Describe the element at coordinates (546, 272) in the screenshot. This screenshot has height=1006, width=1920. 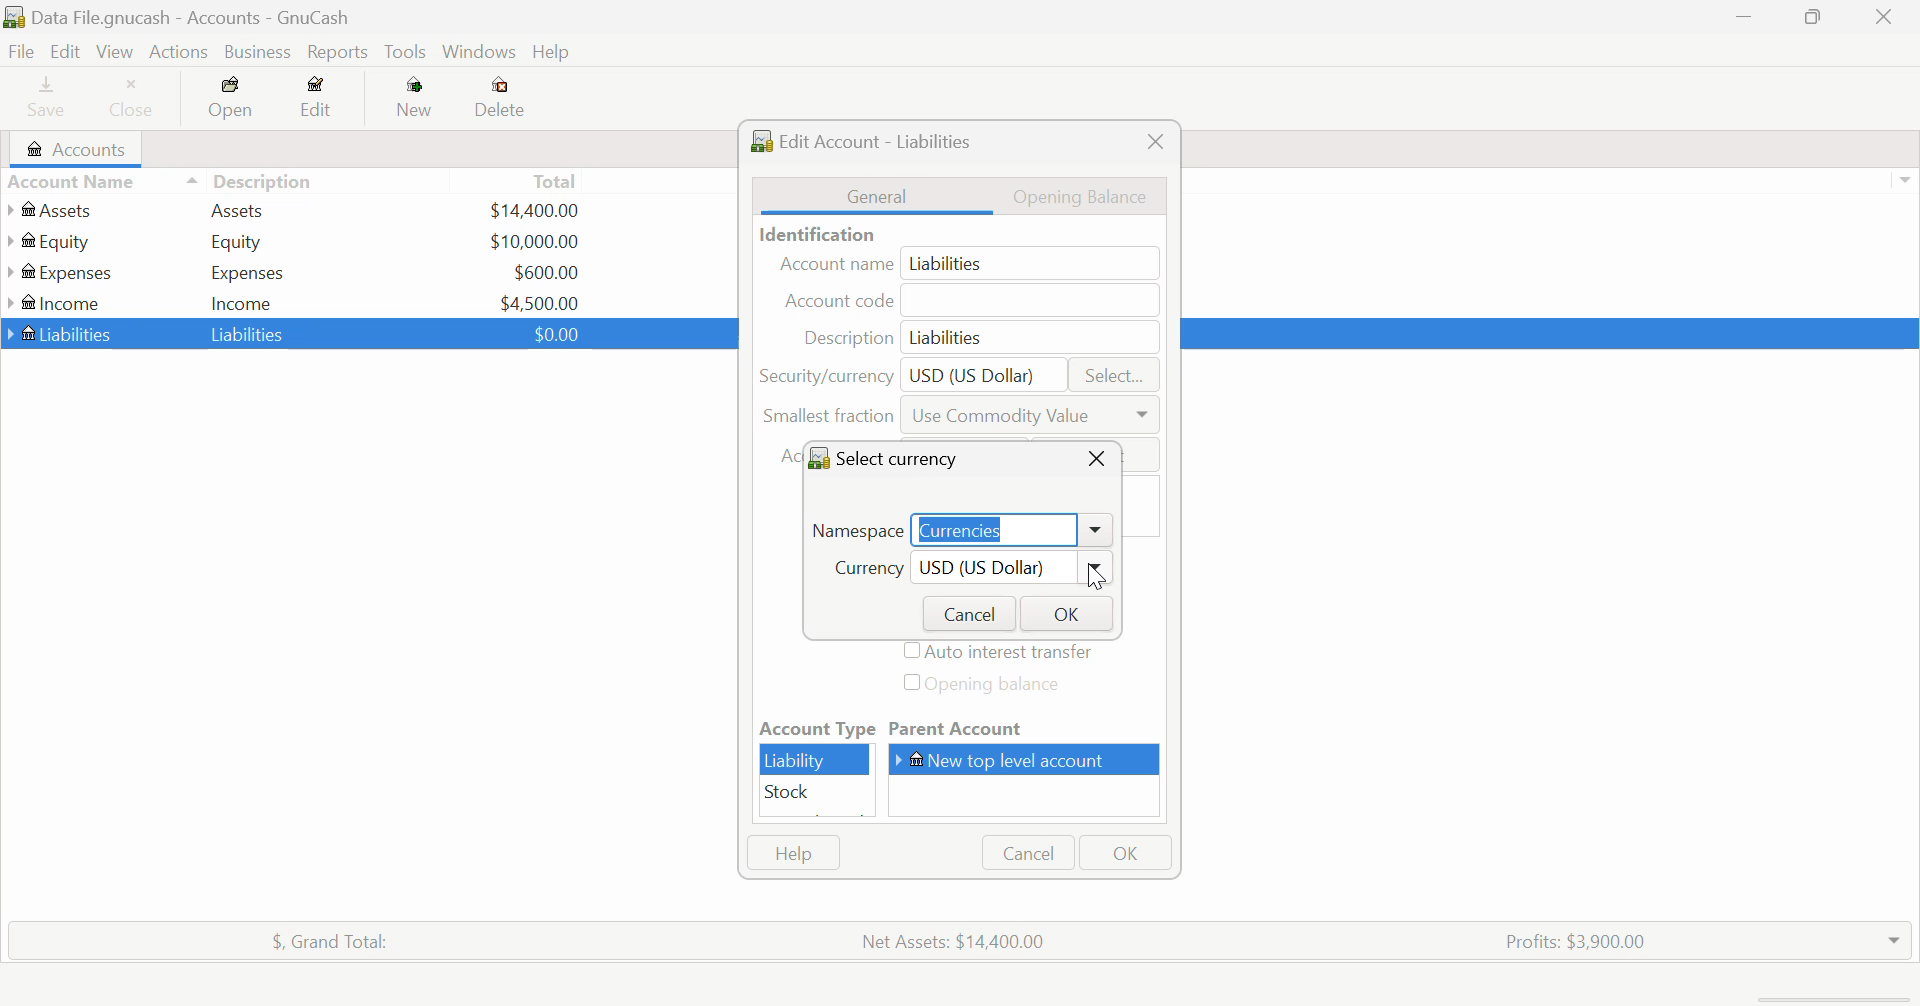
I see `USD` at that location.